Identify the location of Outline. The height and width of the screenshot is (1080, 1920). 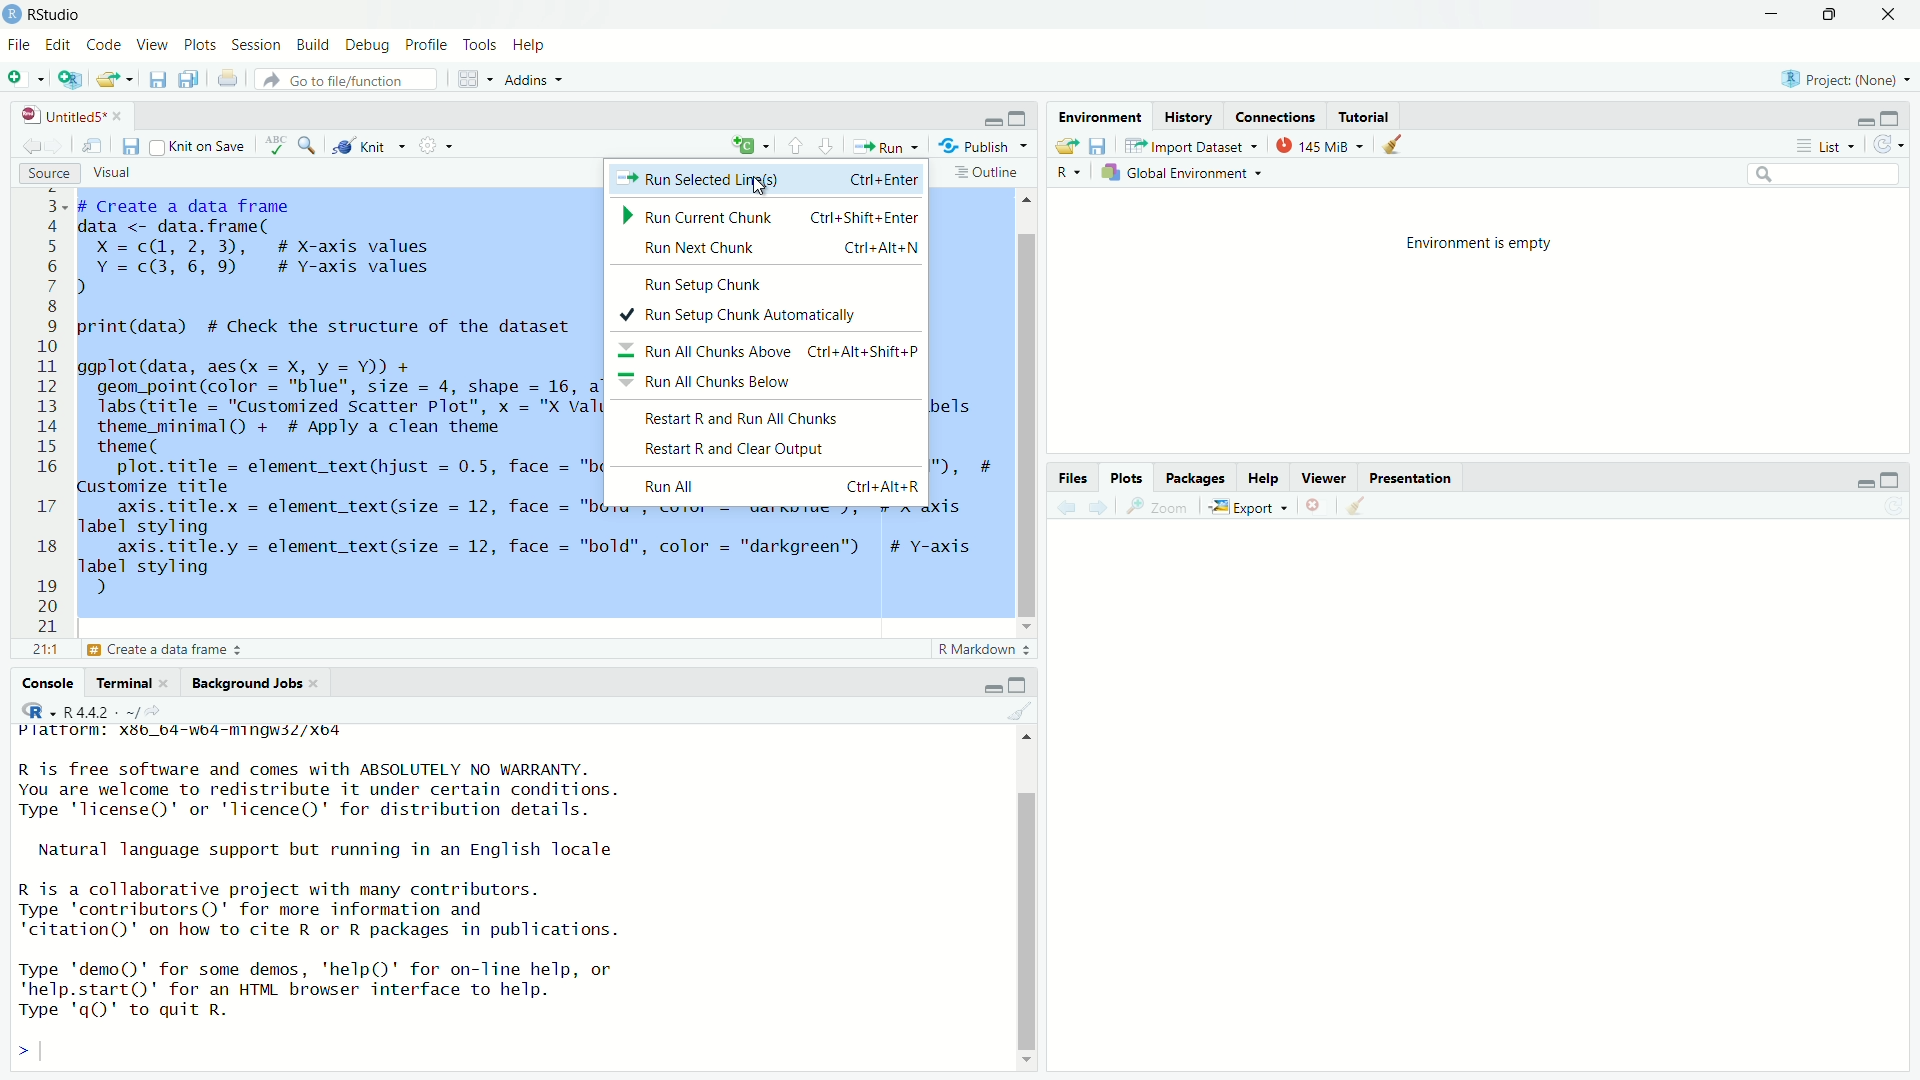
(986, 175).